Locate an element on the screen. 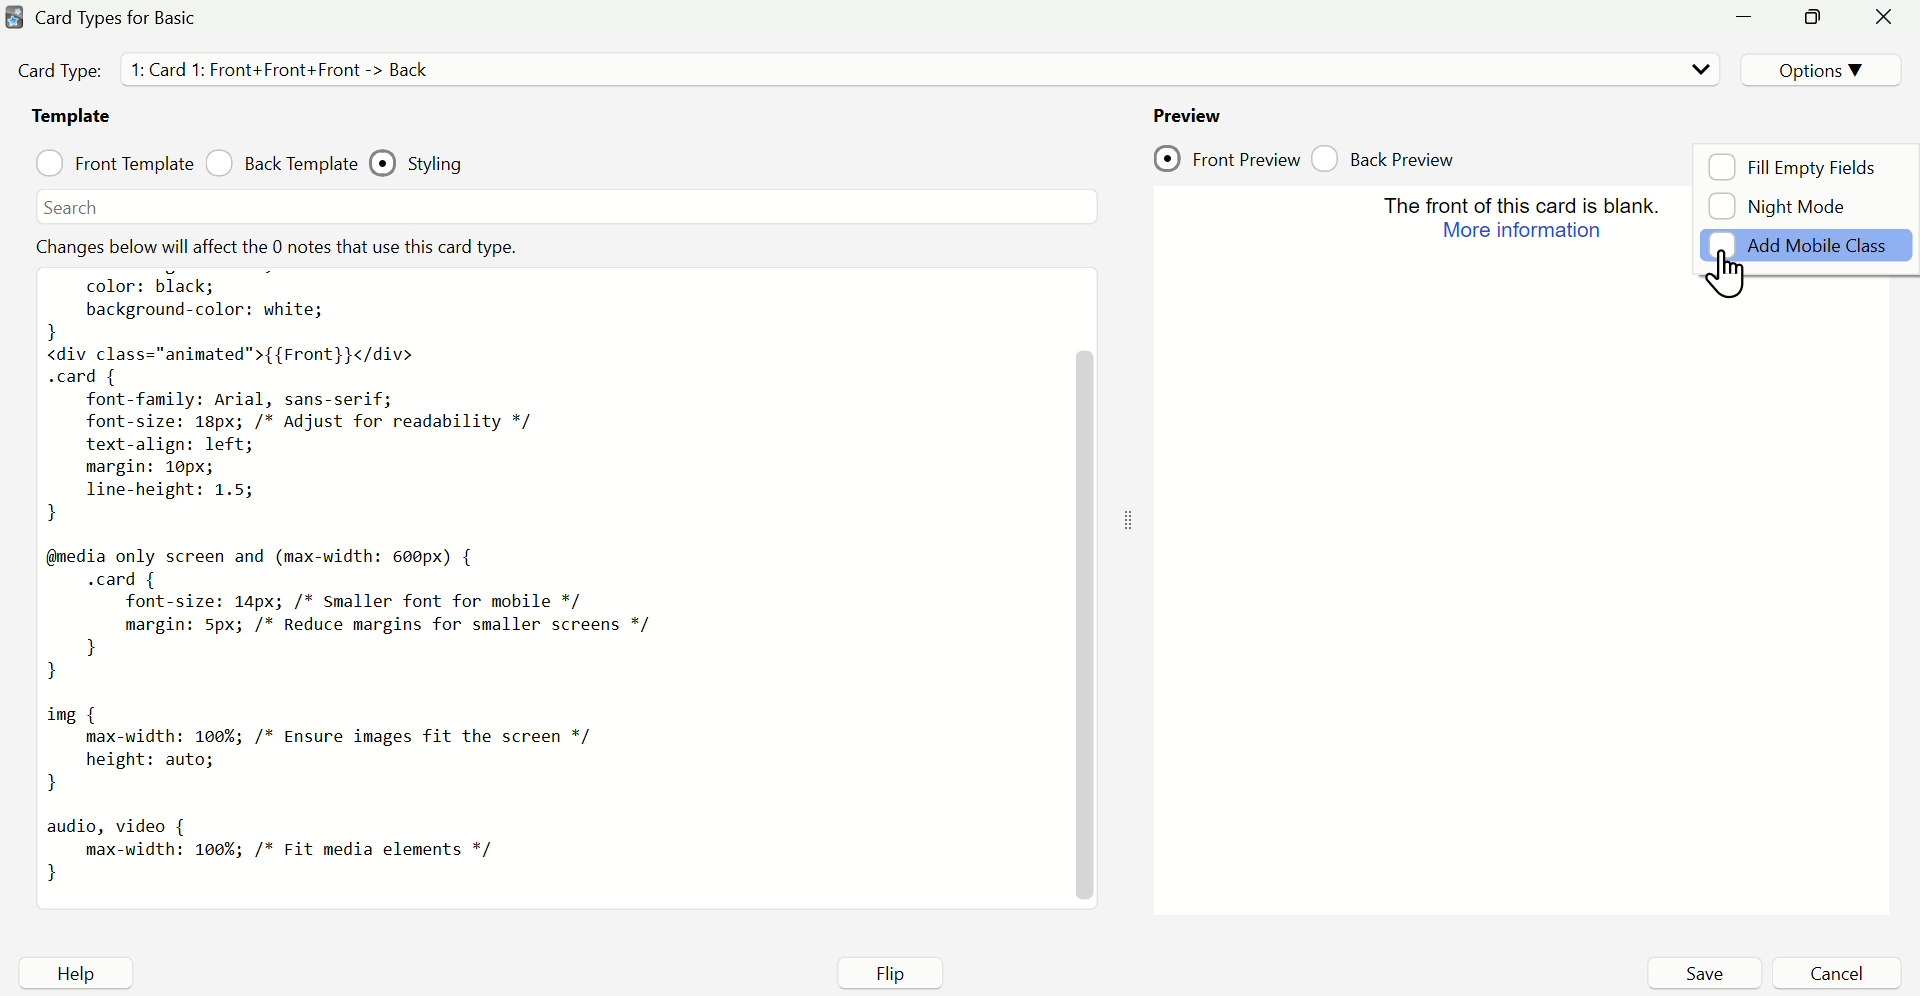 The image size is (1920, 996). Cursor on Add Mobile Class is located at coordinates (1732, 273).